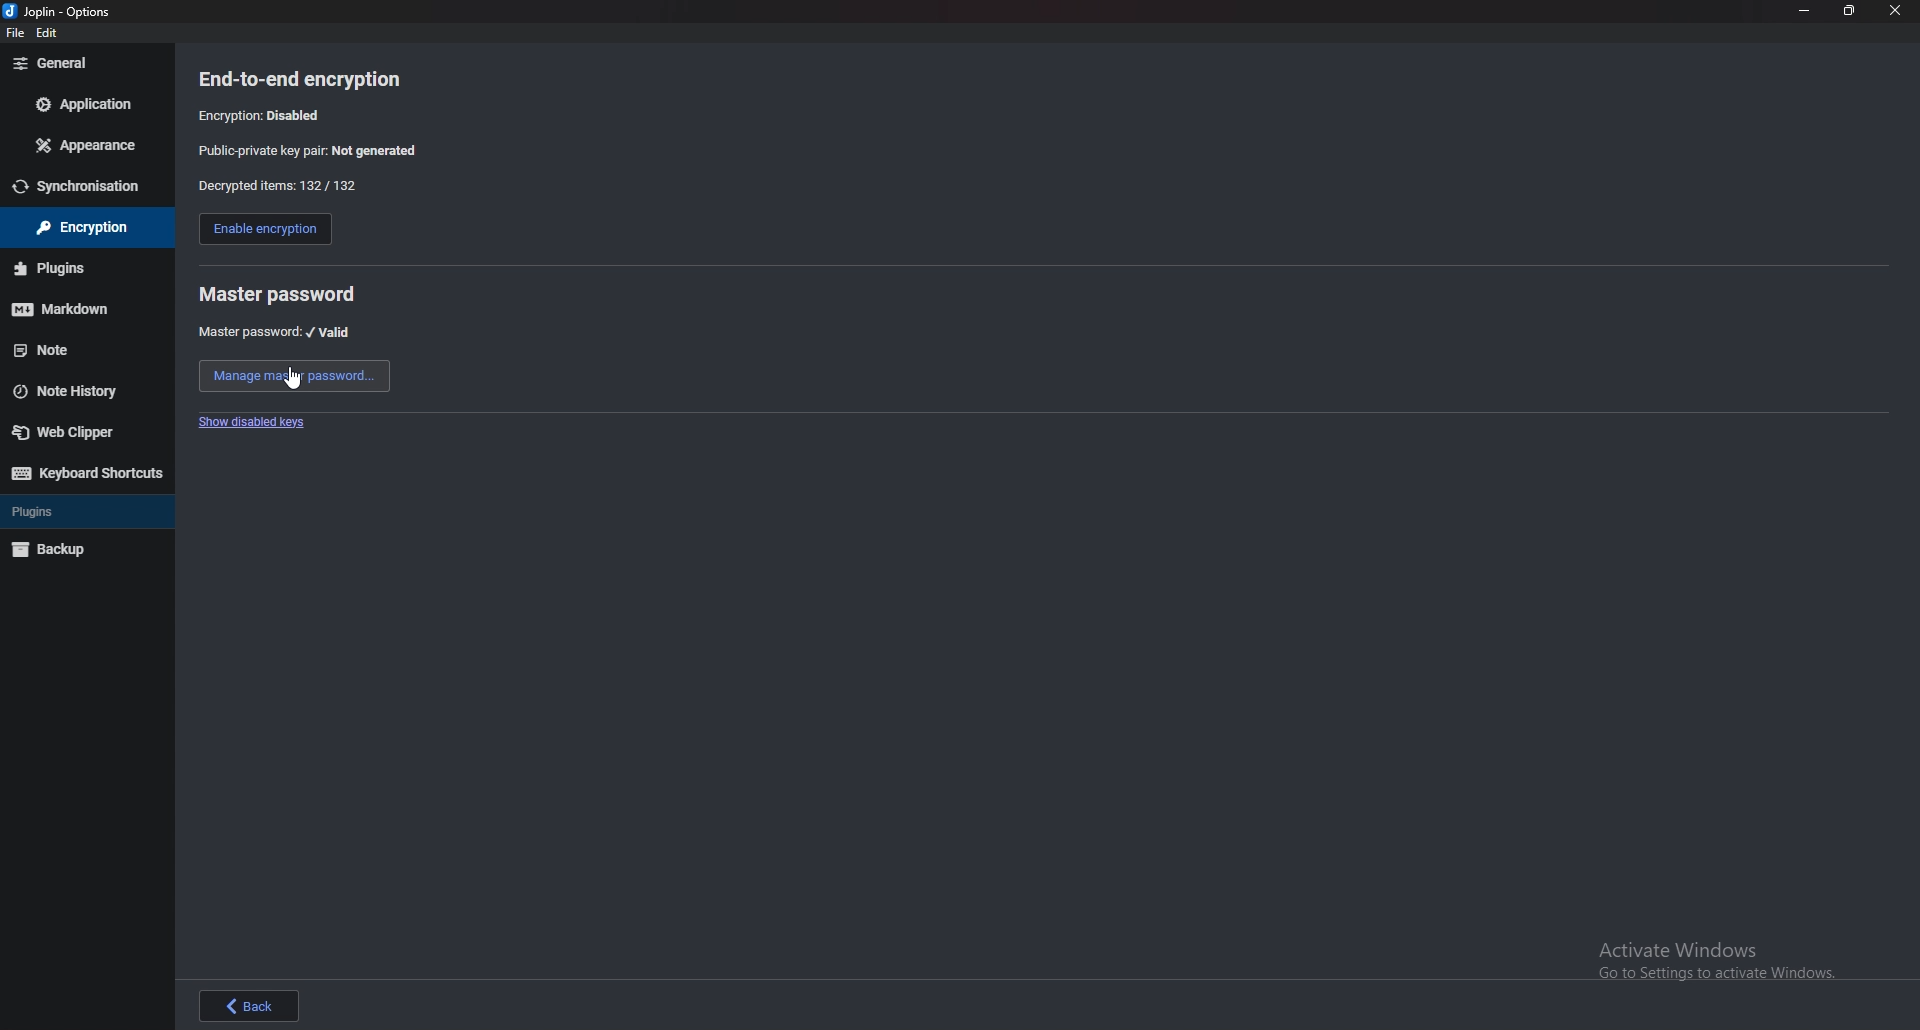 This screenshot has height=1030, width=1920. Describe the element at coordinates (1715, 954) in the screenshot. I see `Activate Windows` at that location.